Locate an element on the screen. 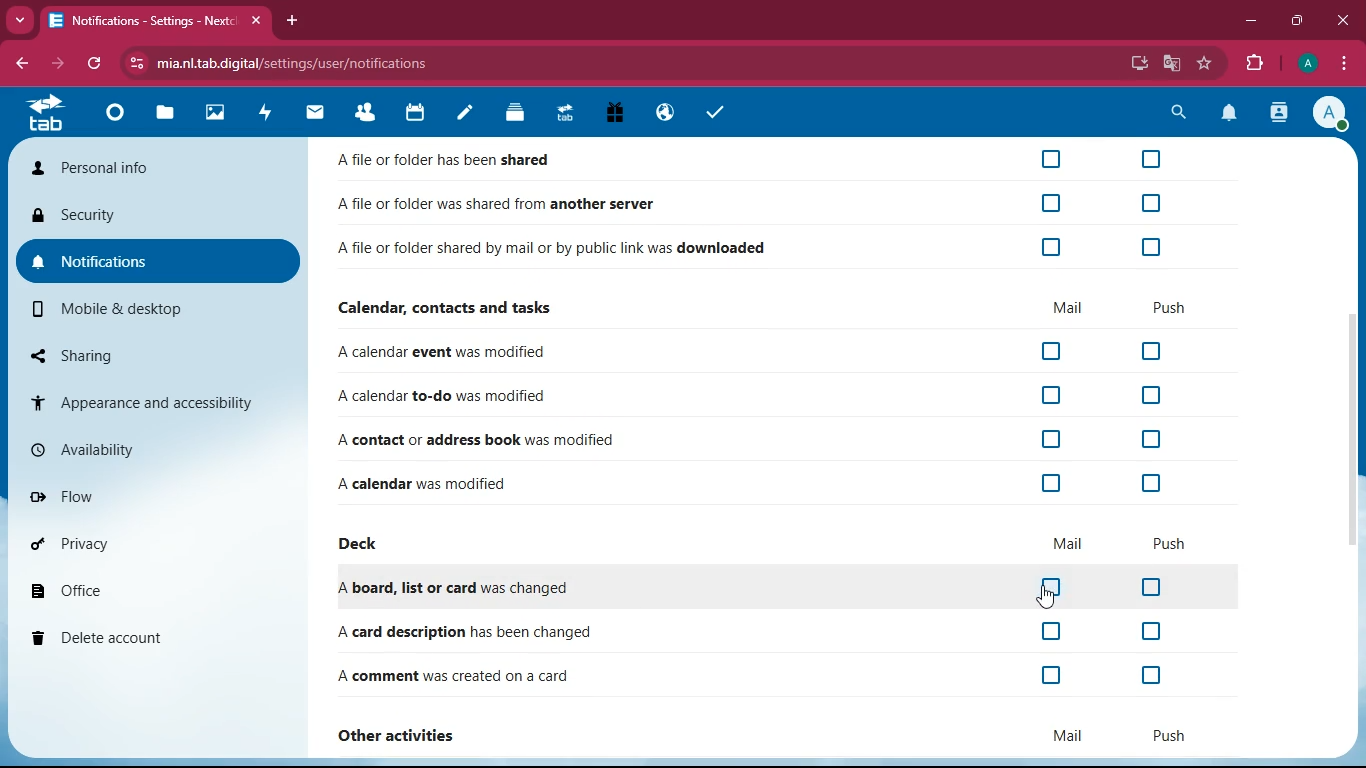 The image size is (1366, 768). off is located at coordinates (1149, 673).